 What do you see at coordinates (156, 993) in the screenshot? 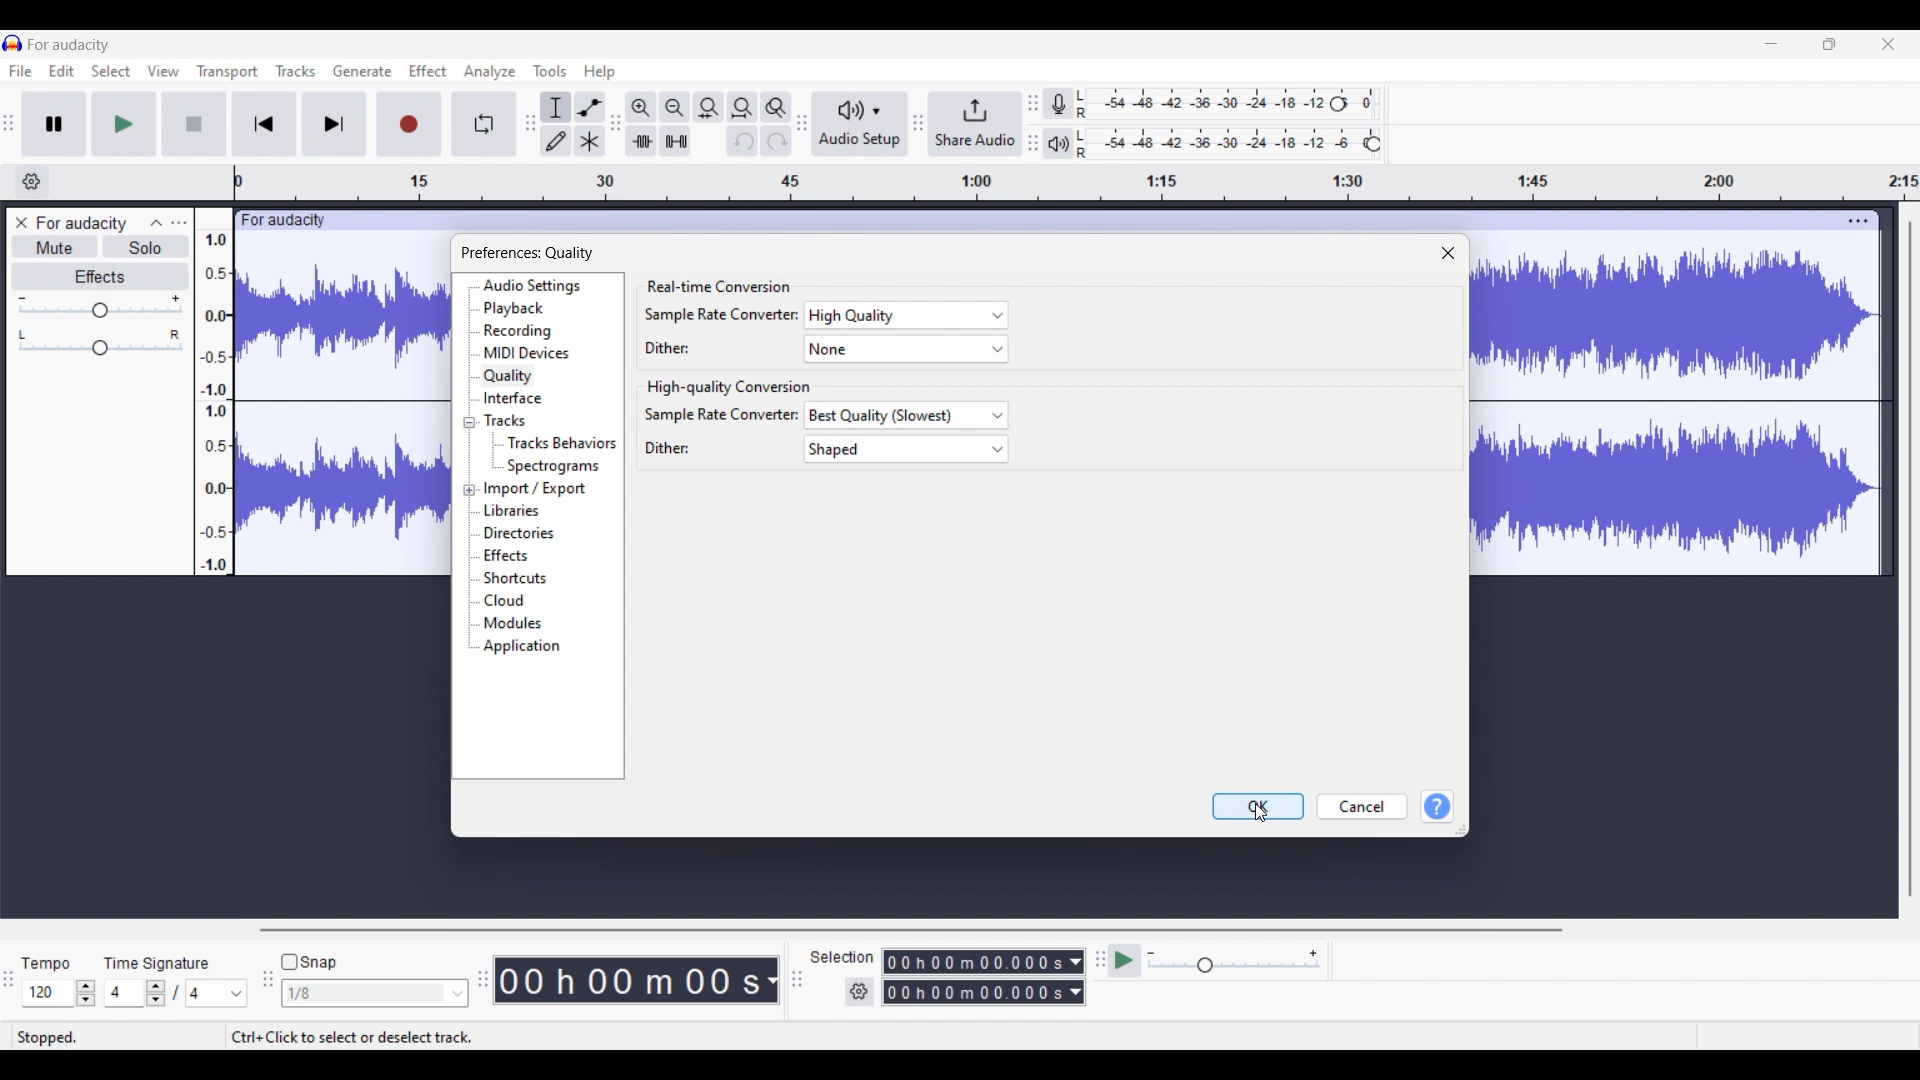
I see `Increase/Decrease time signature` at bounding box center [156, 993].